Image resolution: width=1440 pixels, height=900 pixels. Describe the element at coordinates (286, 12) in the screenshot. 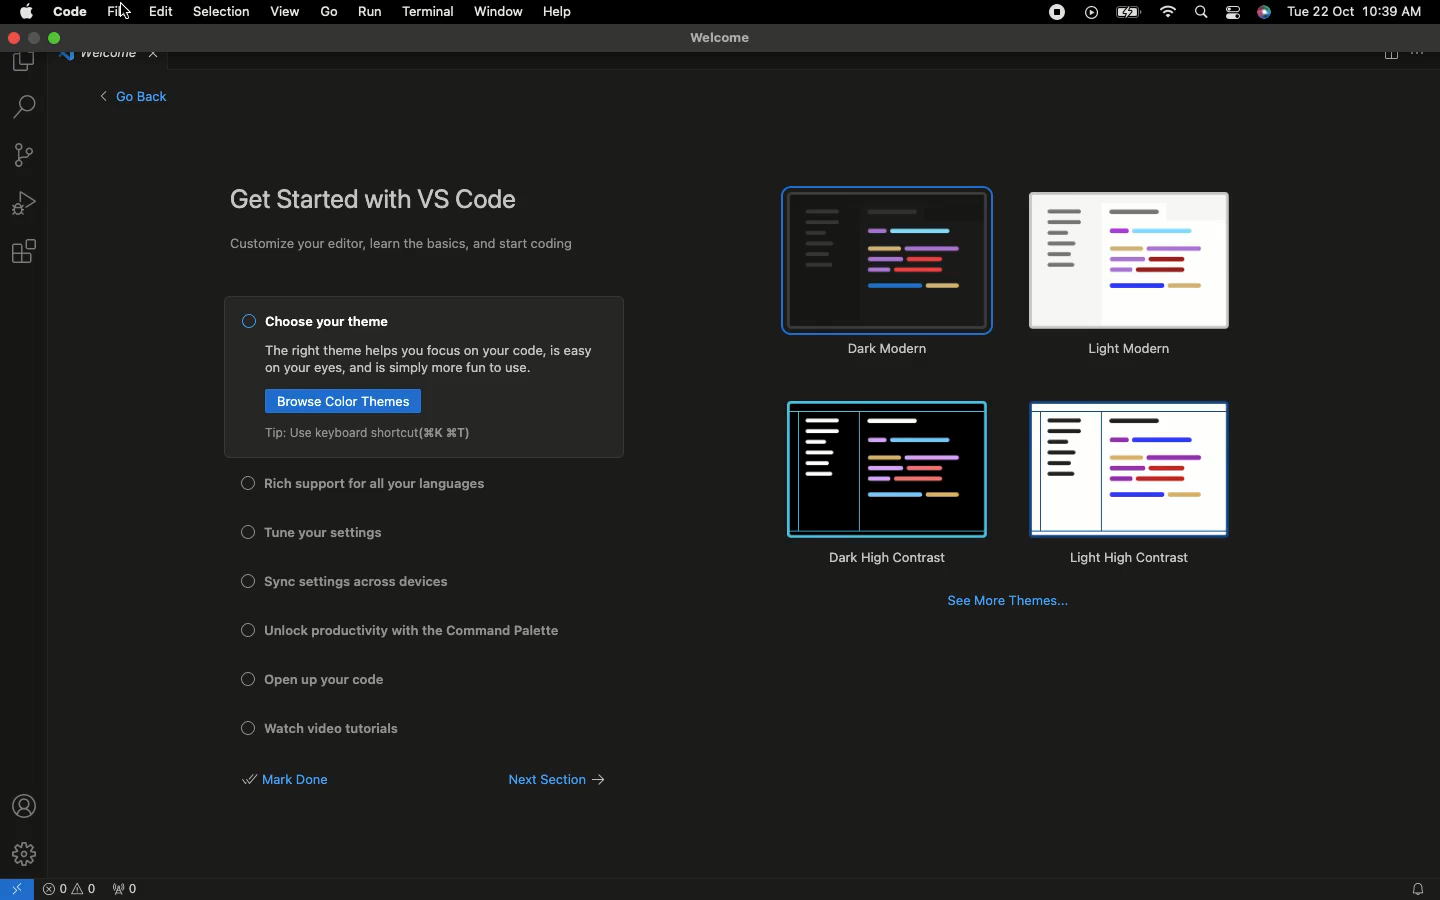

I see `View` at that location.